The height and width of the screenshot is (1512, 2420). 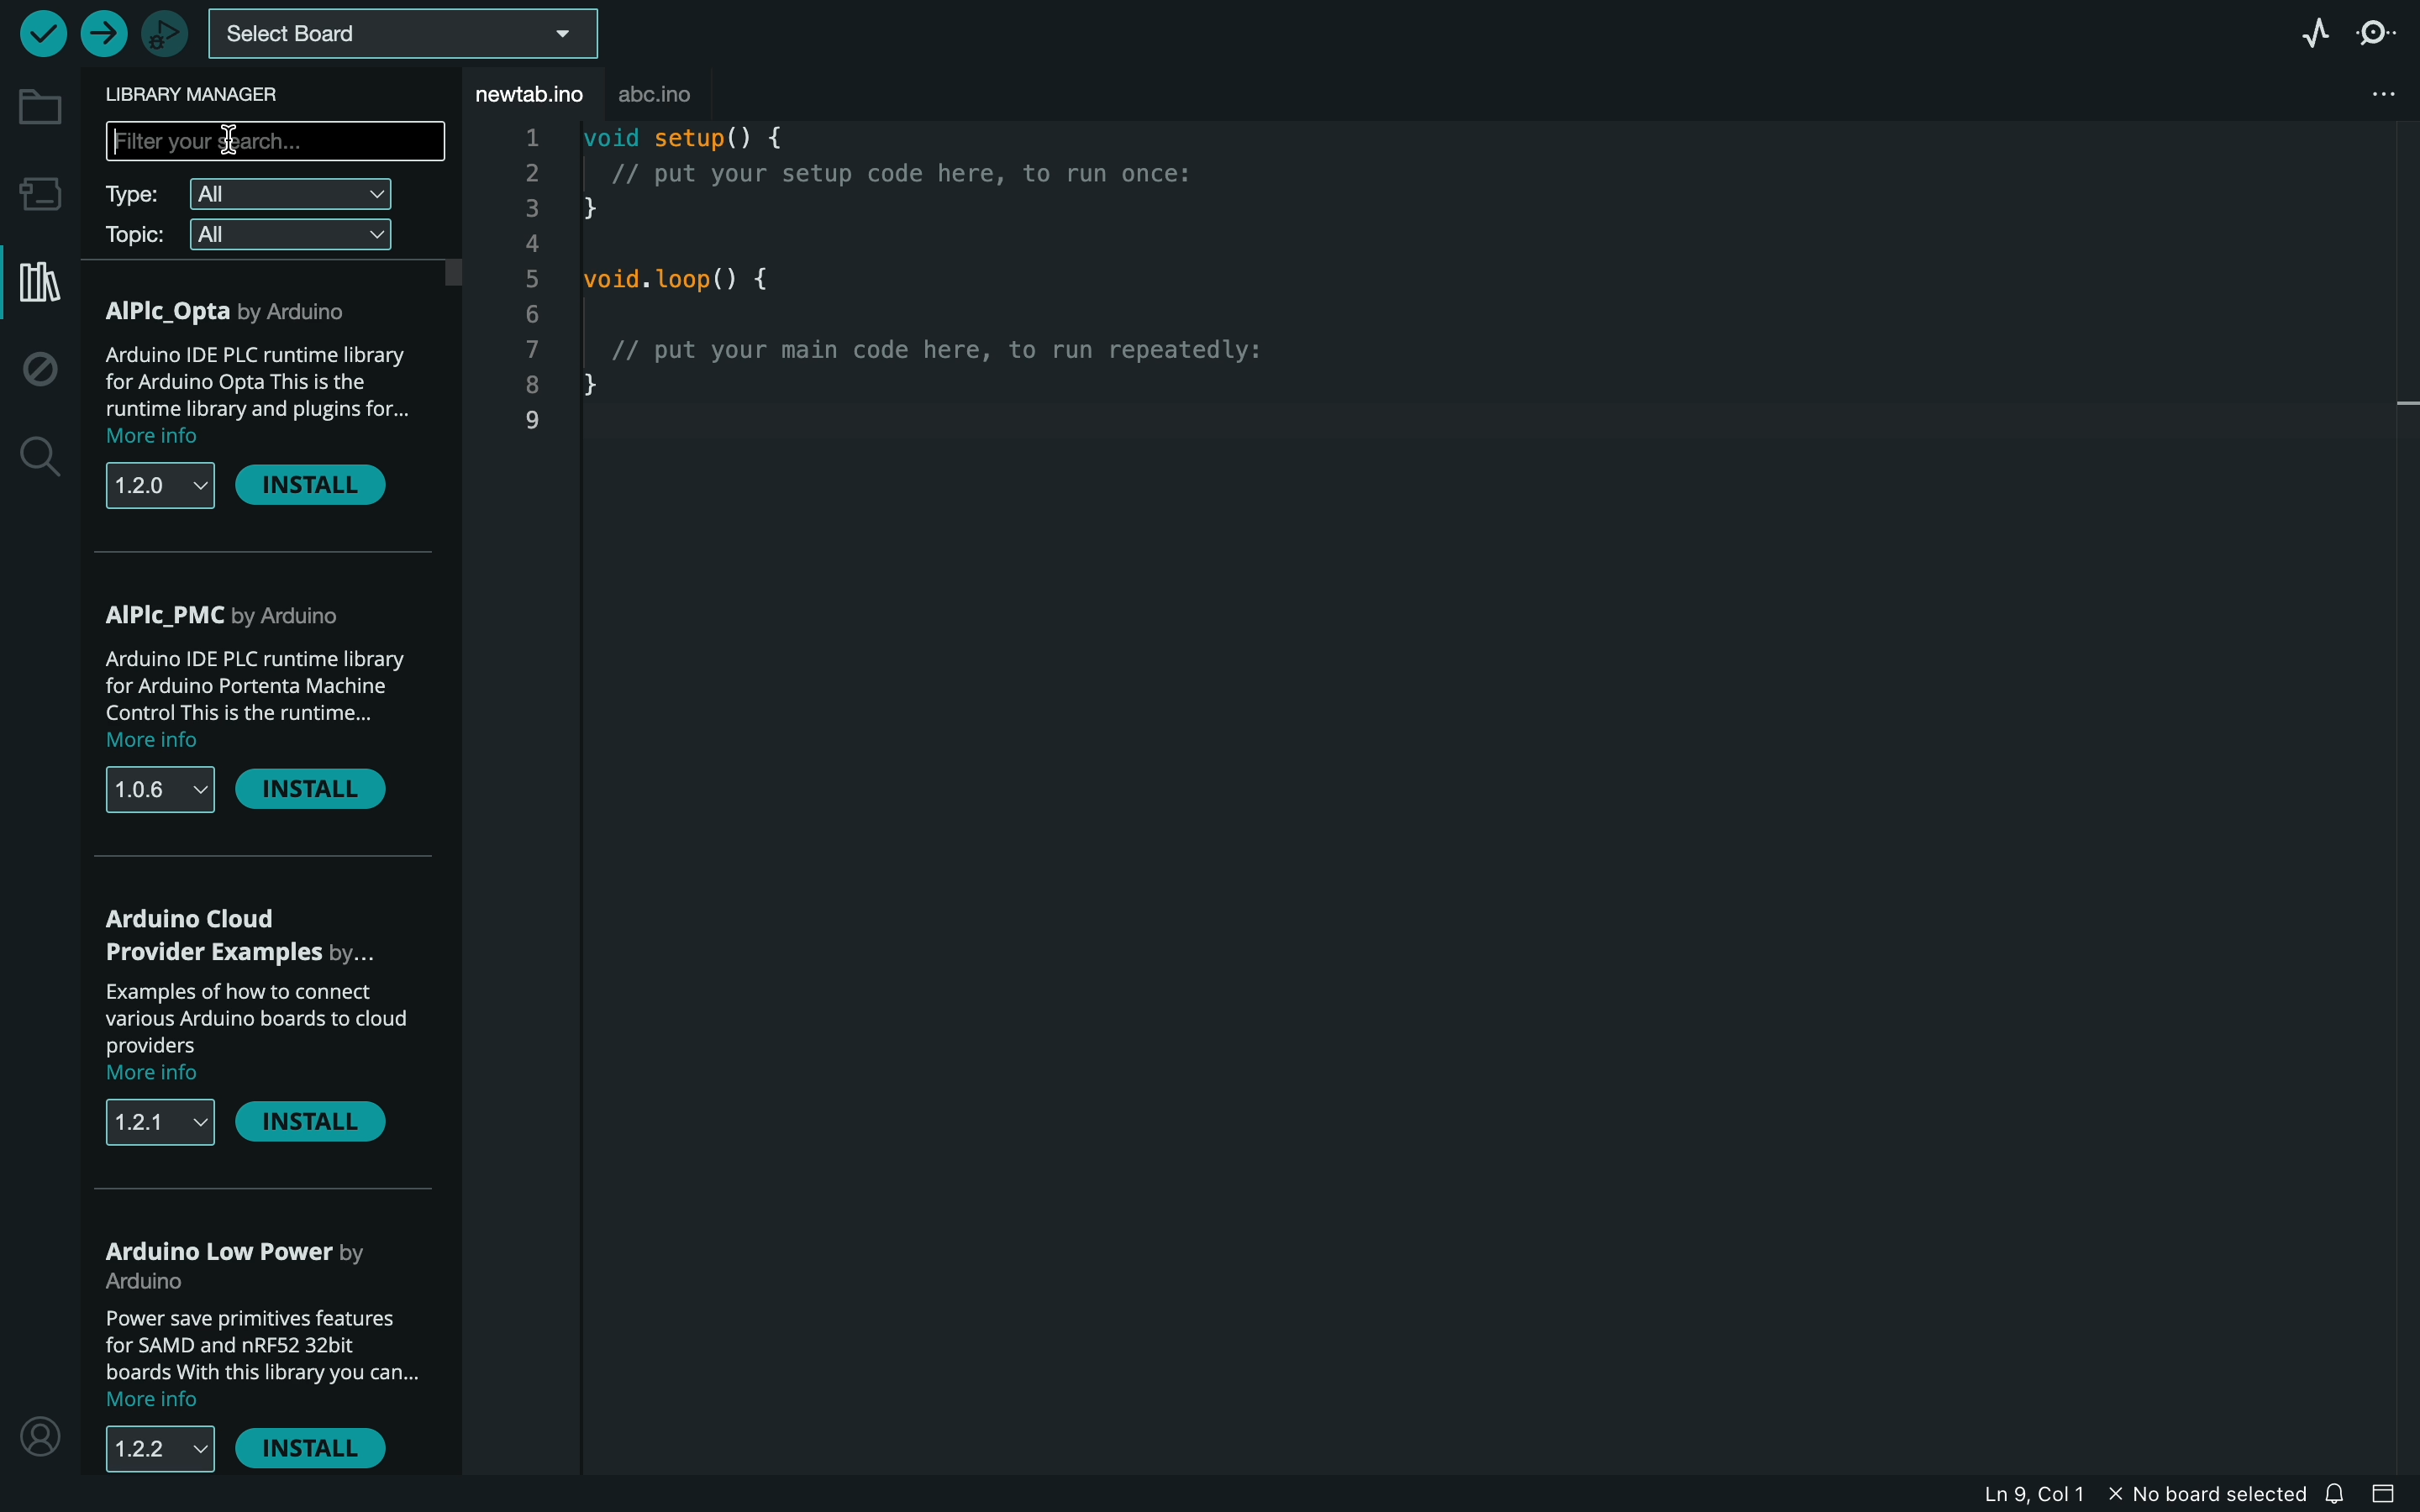 I want to click on close slide bar, so click(x=2384, y=1496).